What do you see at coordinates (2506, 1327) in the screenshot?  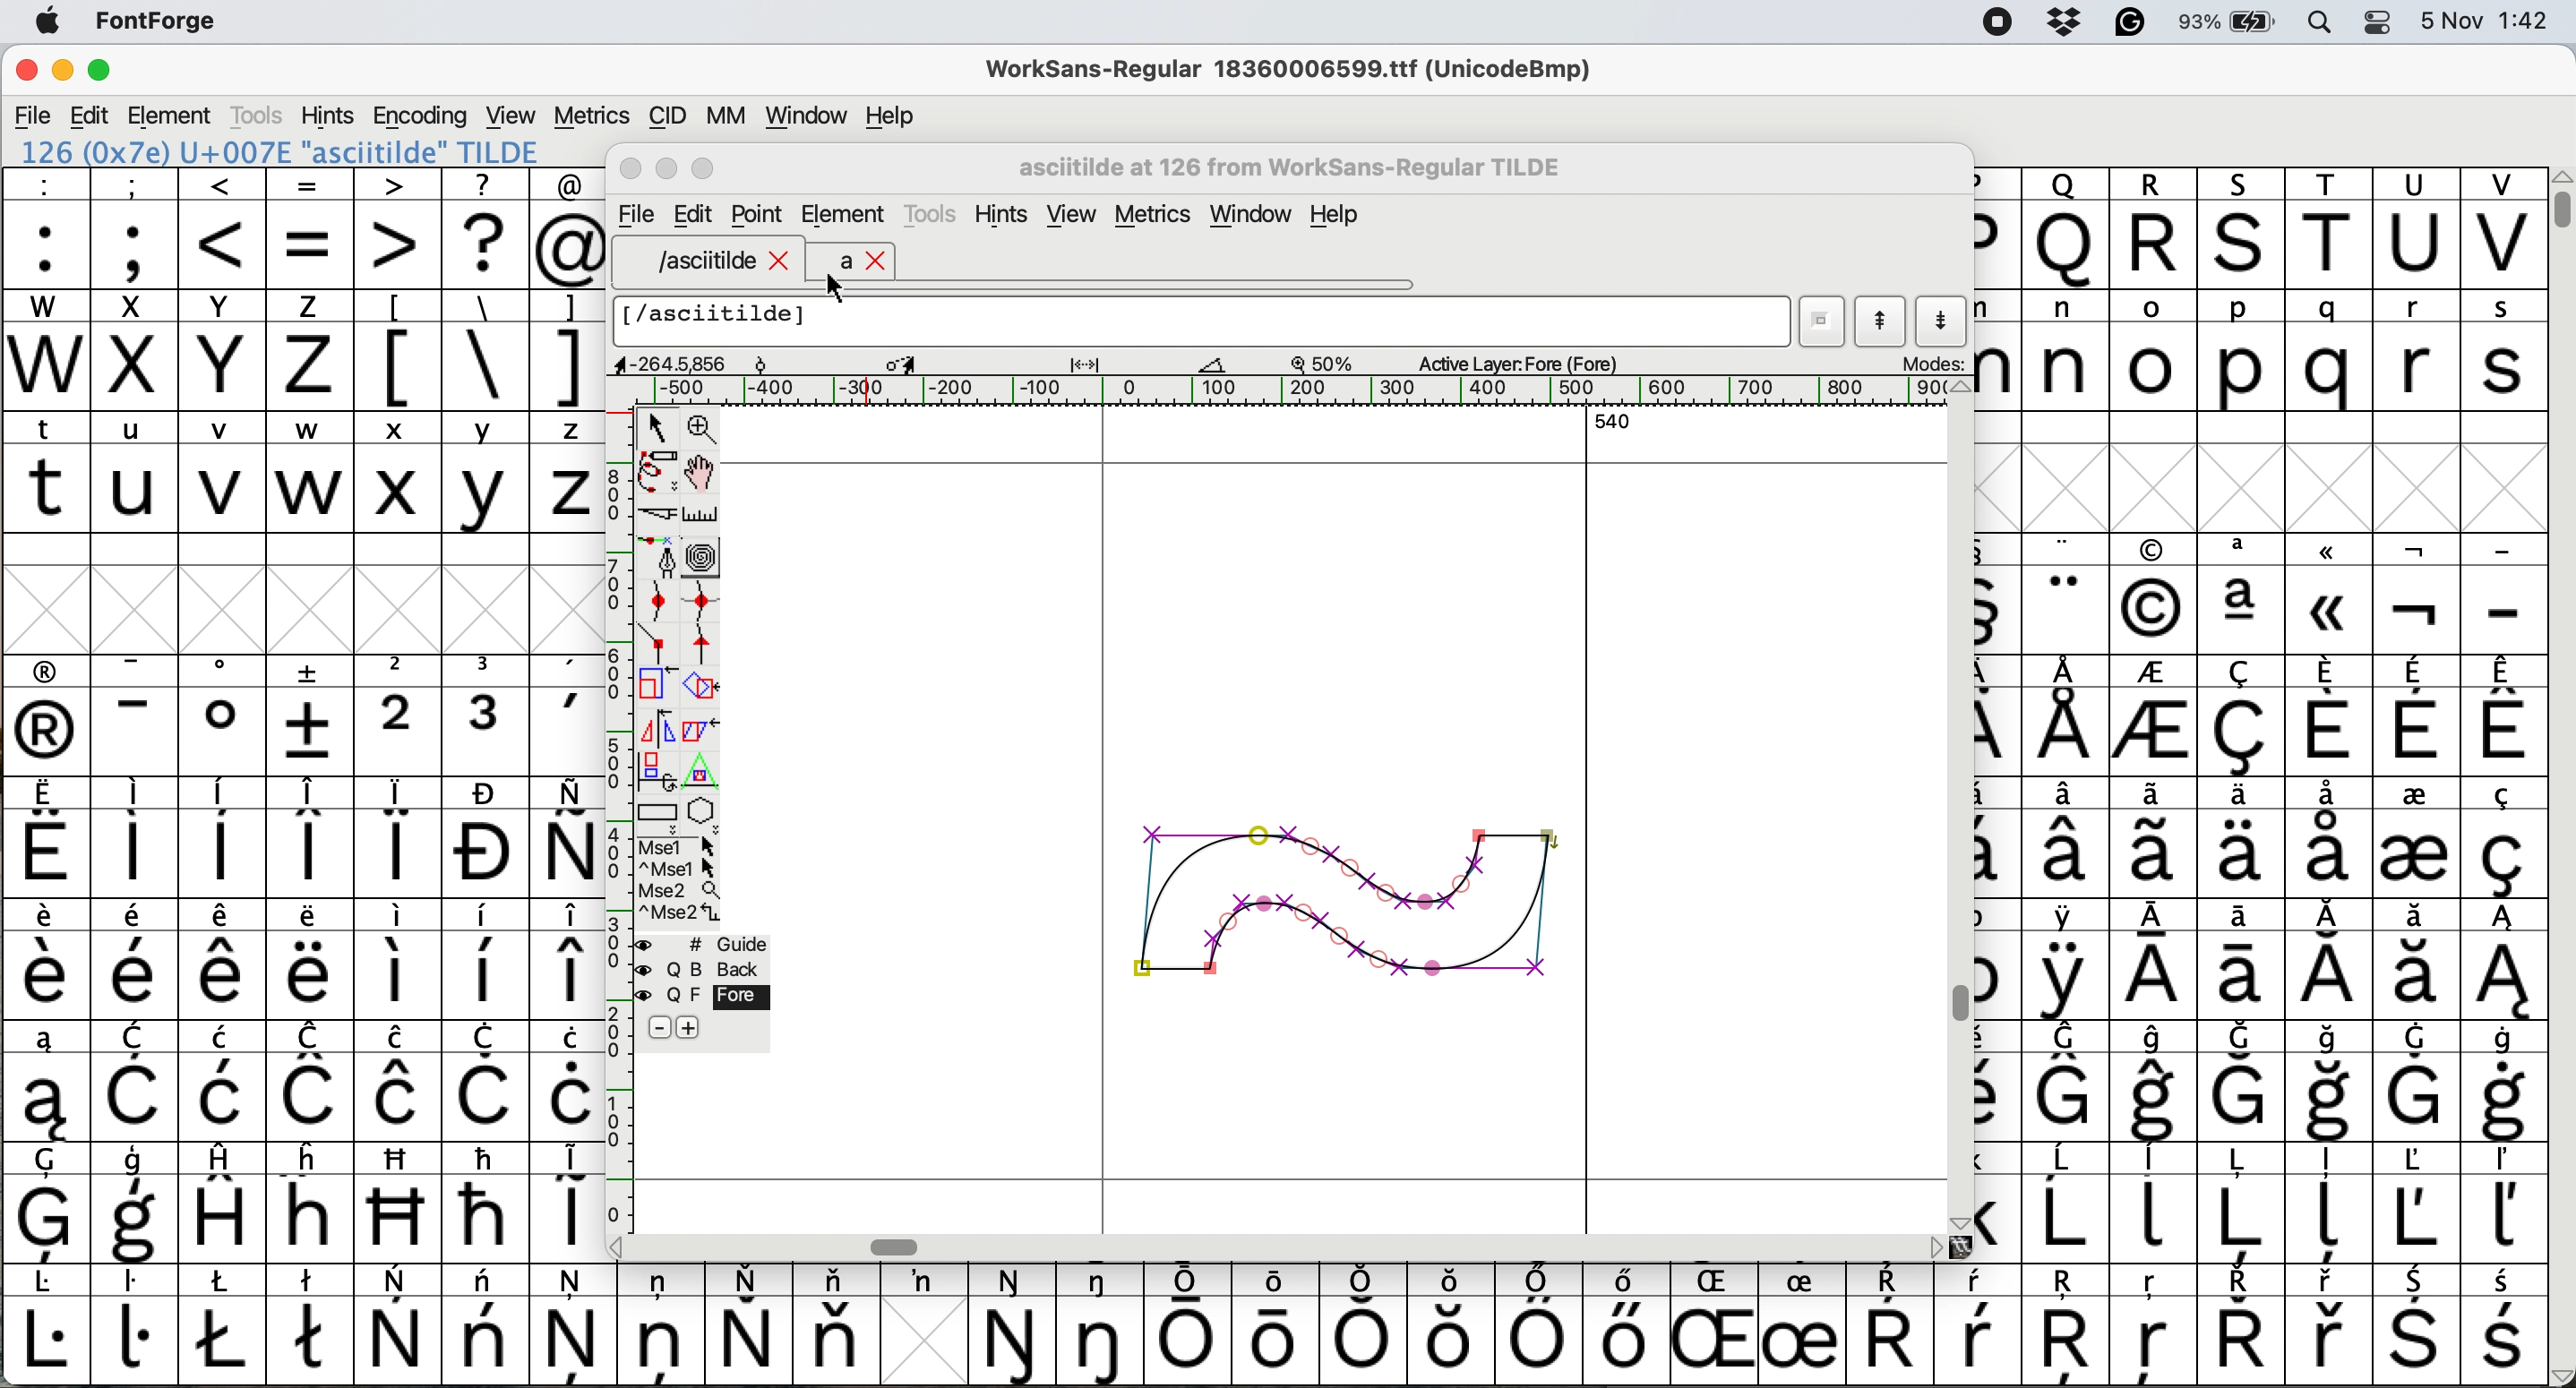 I see `symbol` at bounding box center [2506, 1327].